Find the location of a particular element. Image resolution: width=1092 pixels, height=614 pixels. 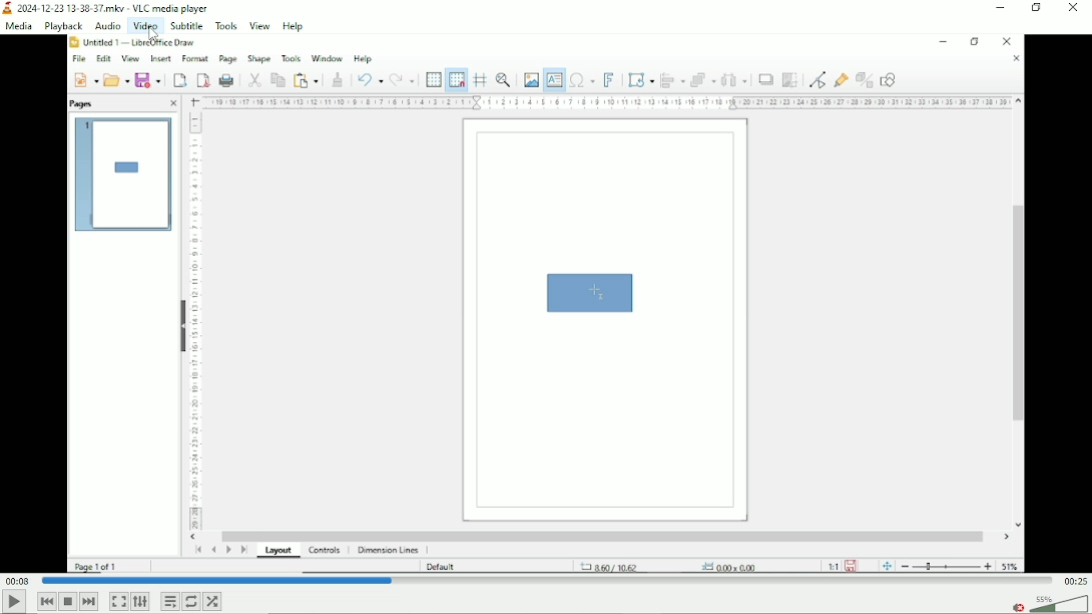

Minimize is located at coordinates (1001, 7).